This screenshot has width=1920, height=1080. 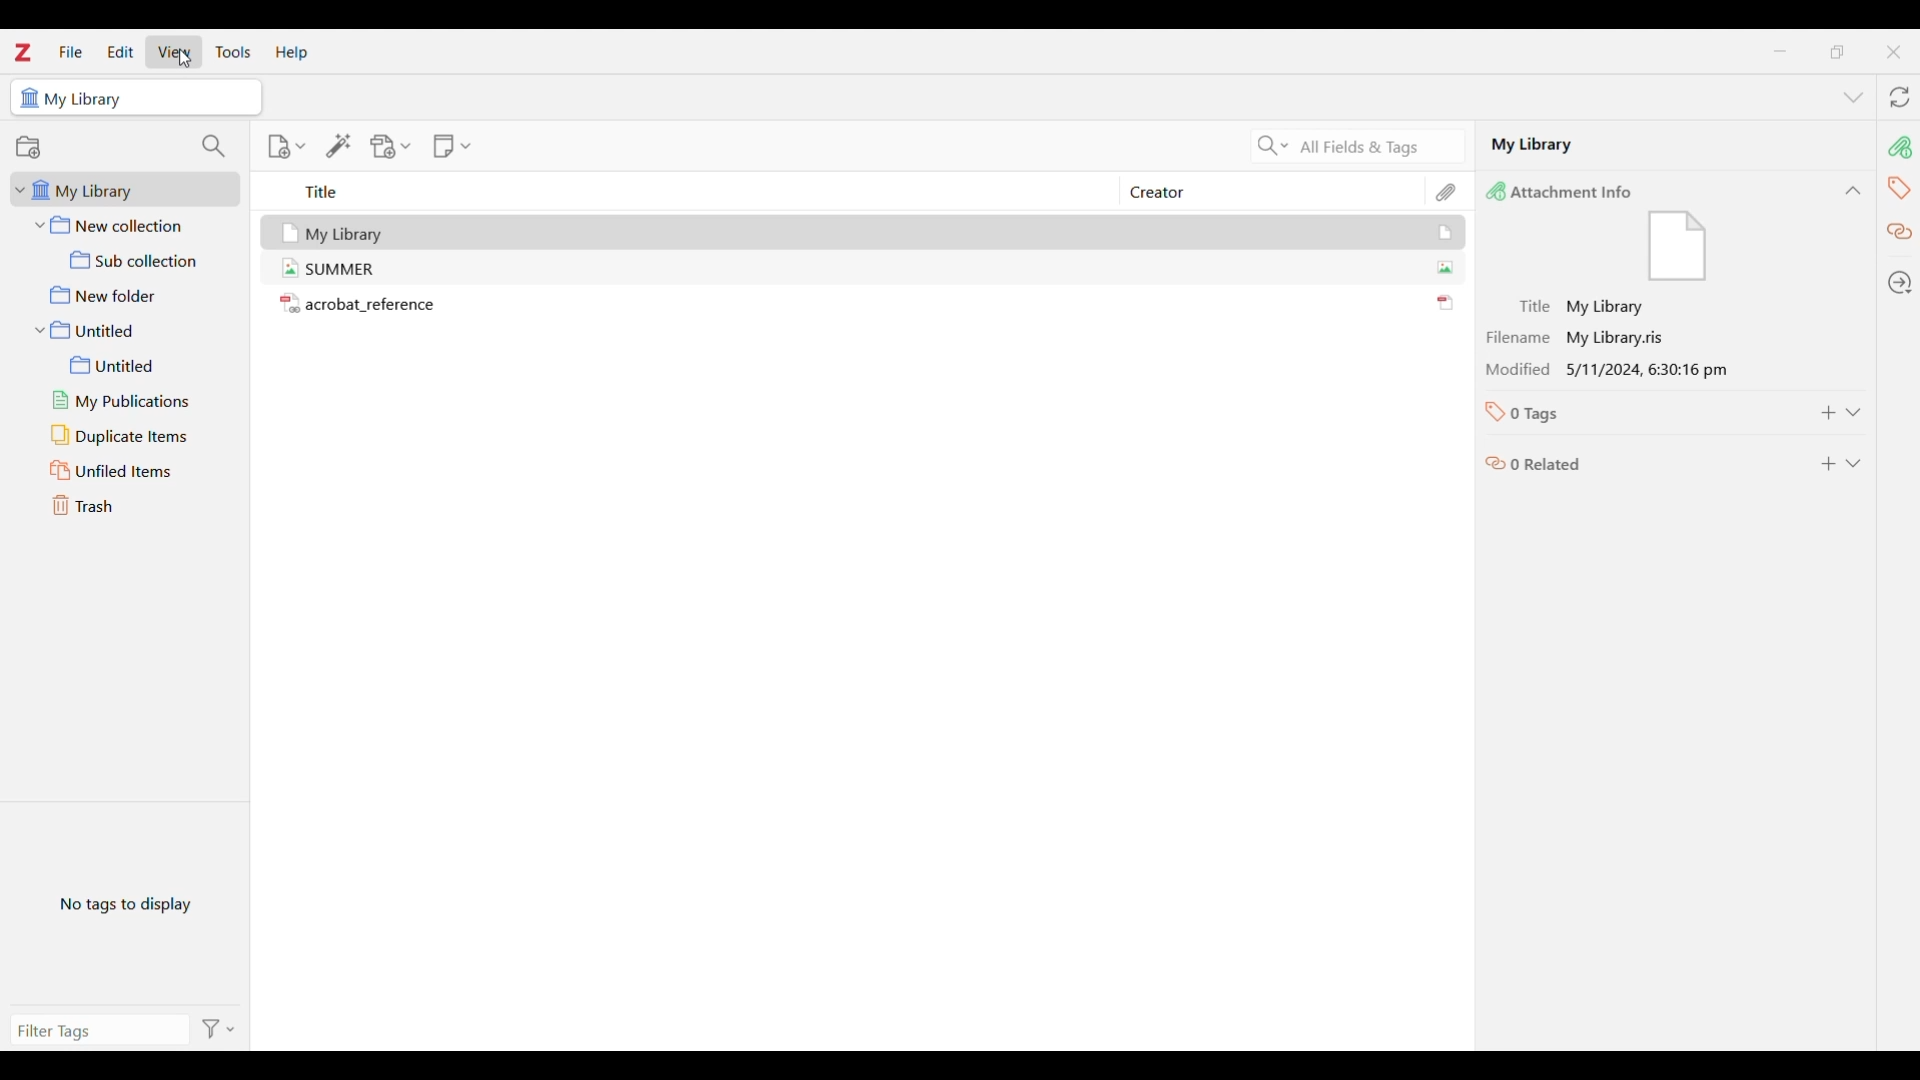 I want to click on Untitled sub folder, so click(x=136, y=365).